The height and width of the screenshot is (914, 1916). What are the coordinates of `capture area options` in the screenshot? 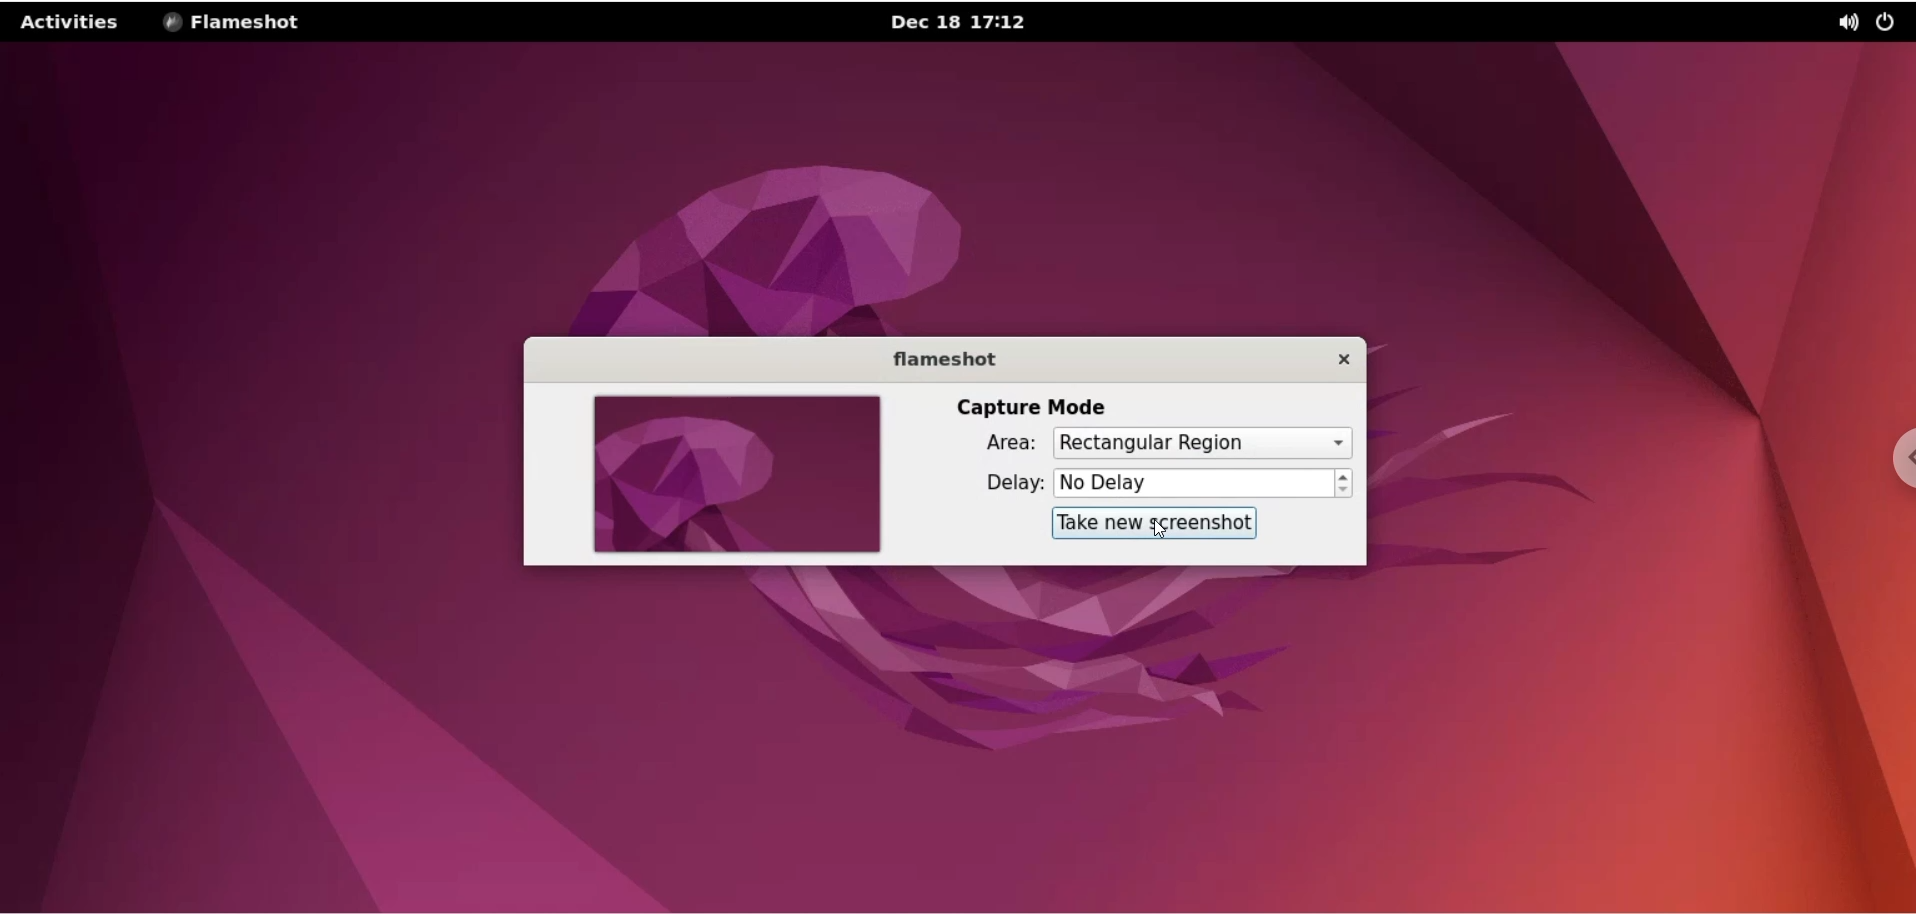 It's located at (1205, 442).